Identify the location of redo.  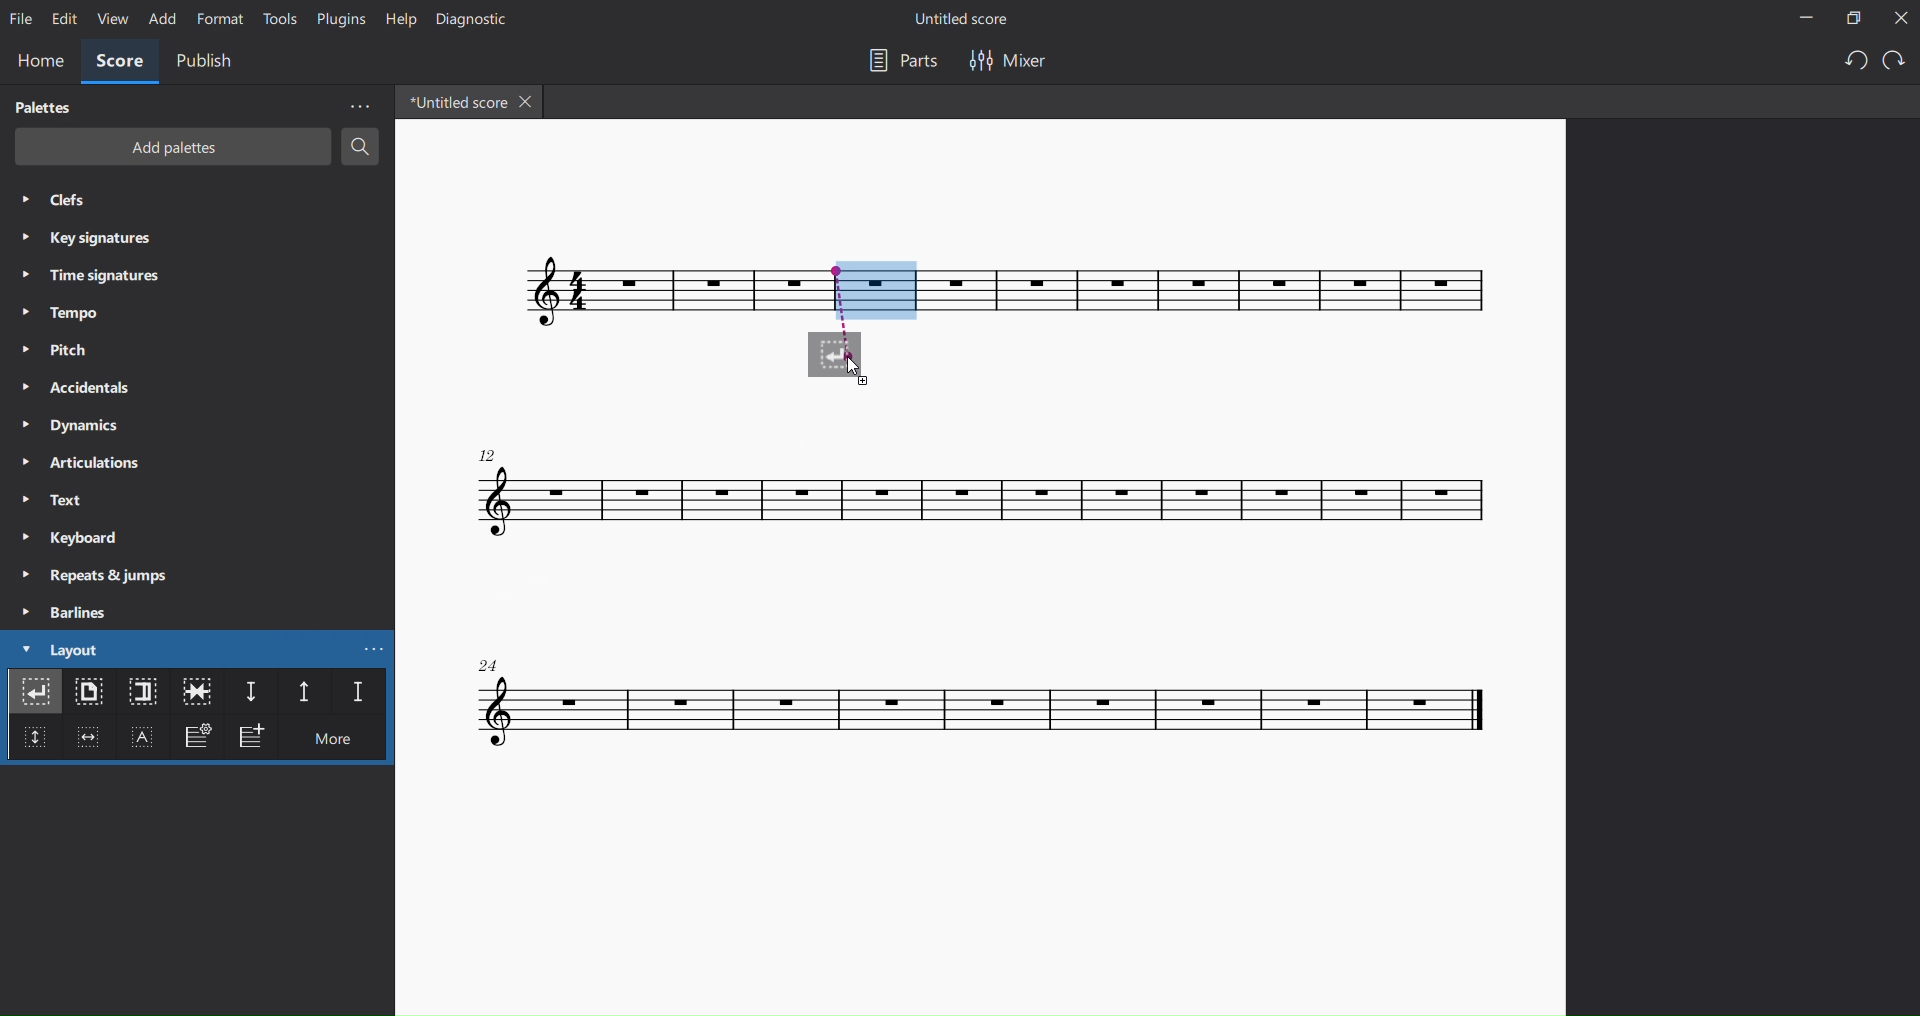
(1894, 62).